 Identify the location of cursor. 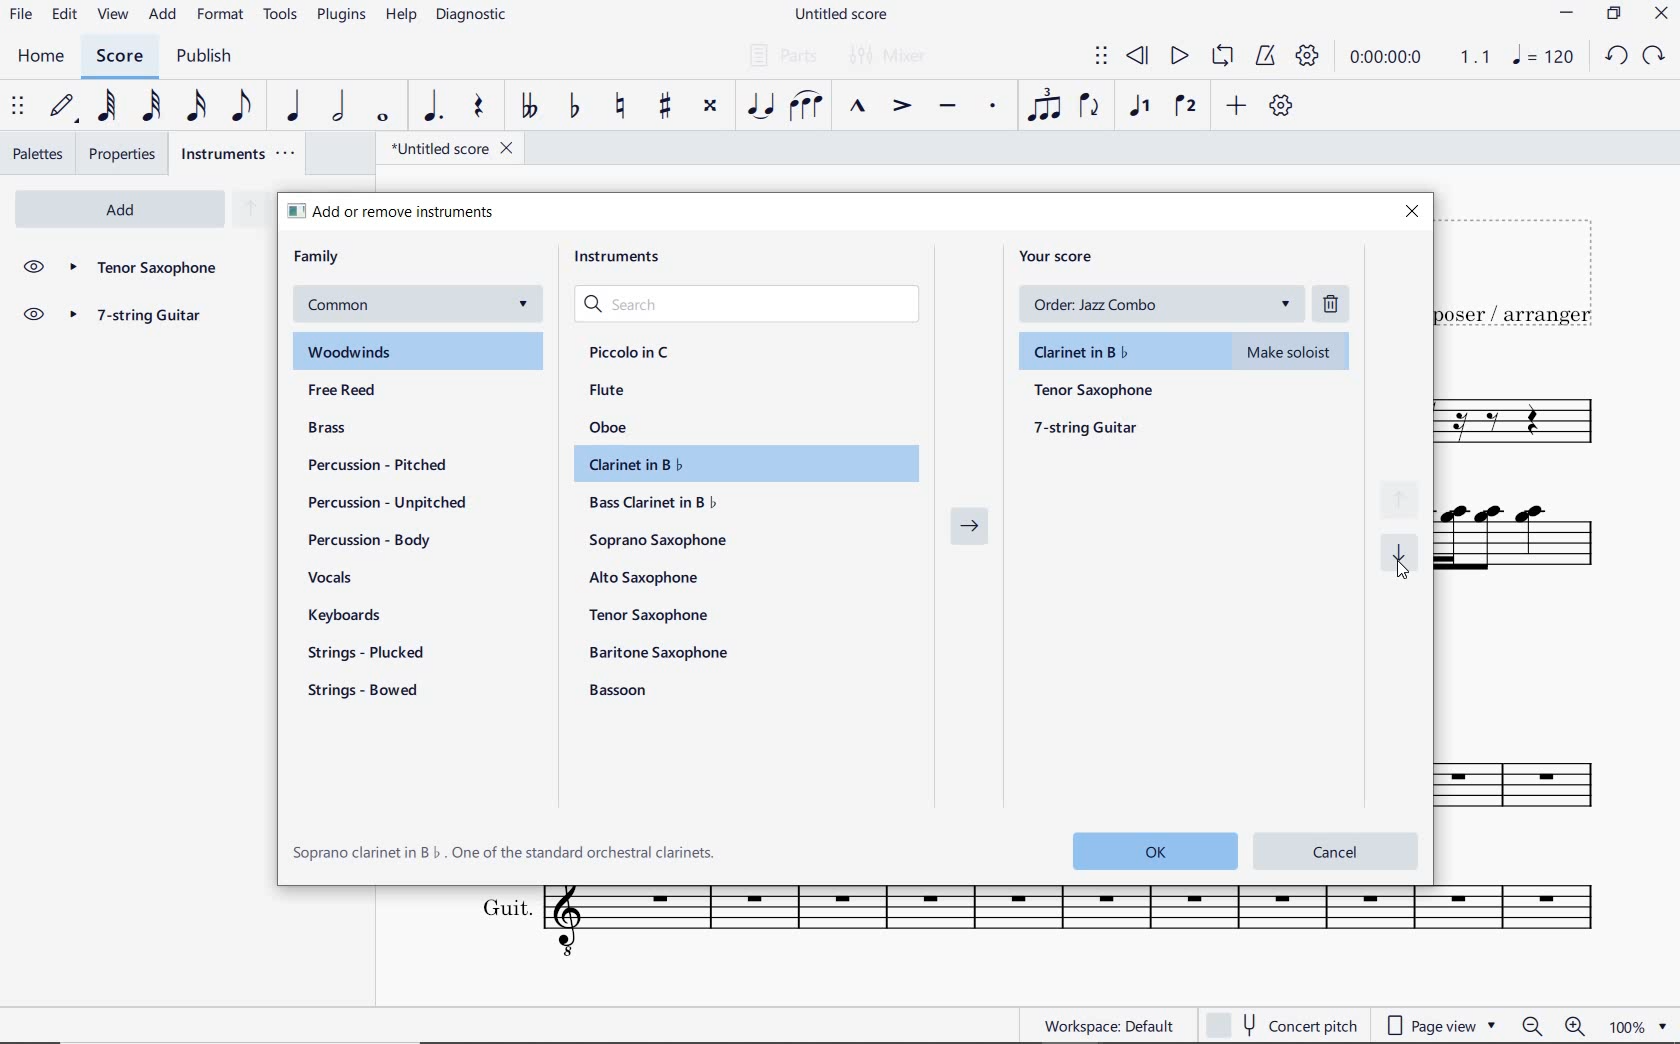
(1399, 572).